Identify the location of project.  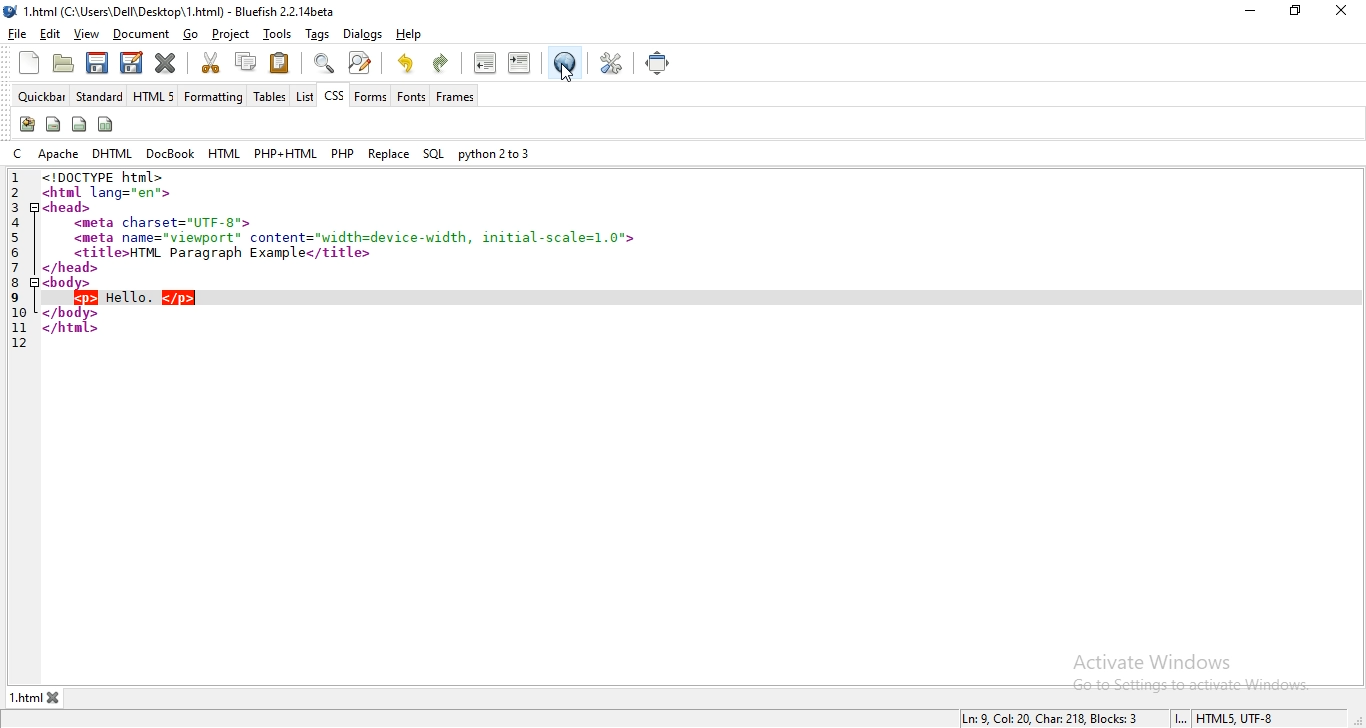
(229, 32).